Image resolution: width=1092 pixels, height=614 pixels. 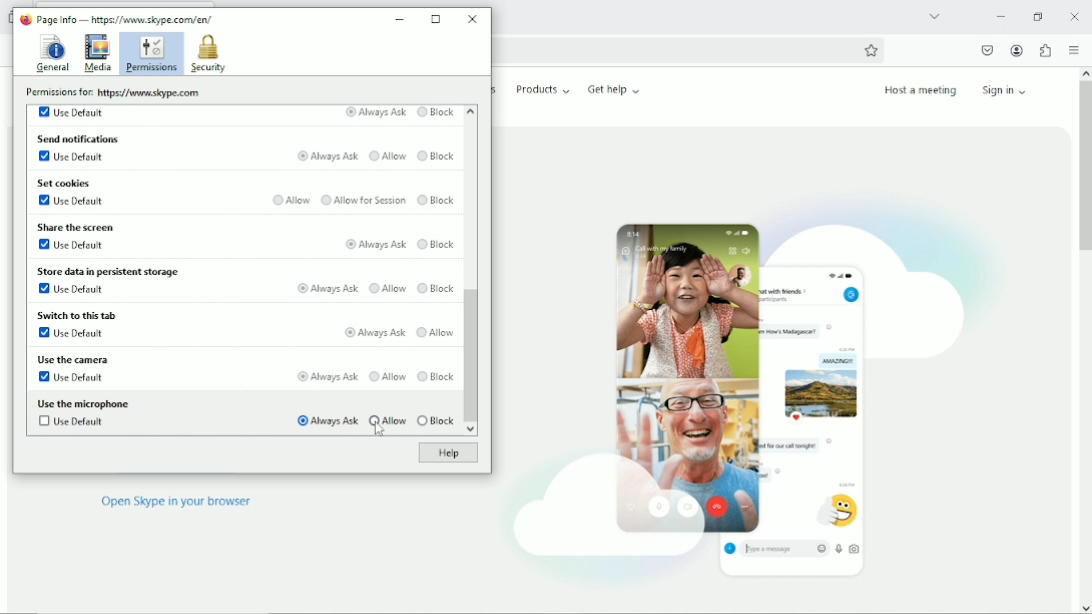 I want to click on Use default, so click(x=70, y=244).